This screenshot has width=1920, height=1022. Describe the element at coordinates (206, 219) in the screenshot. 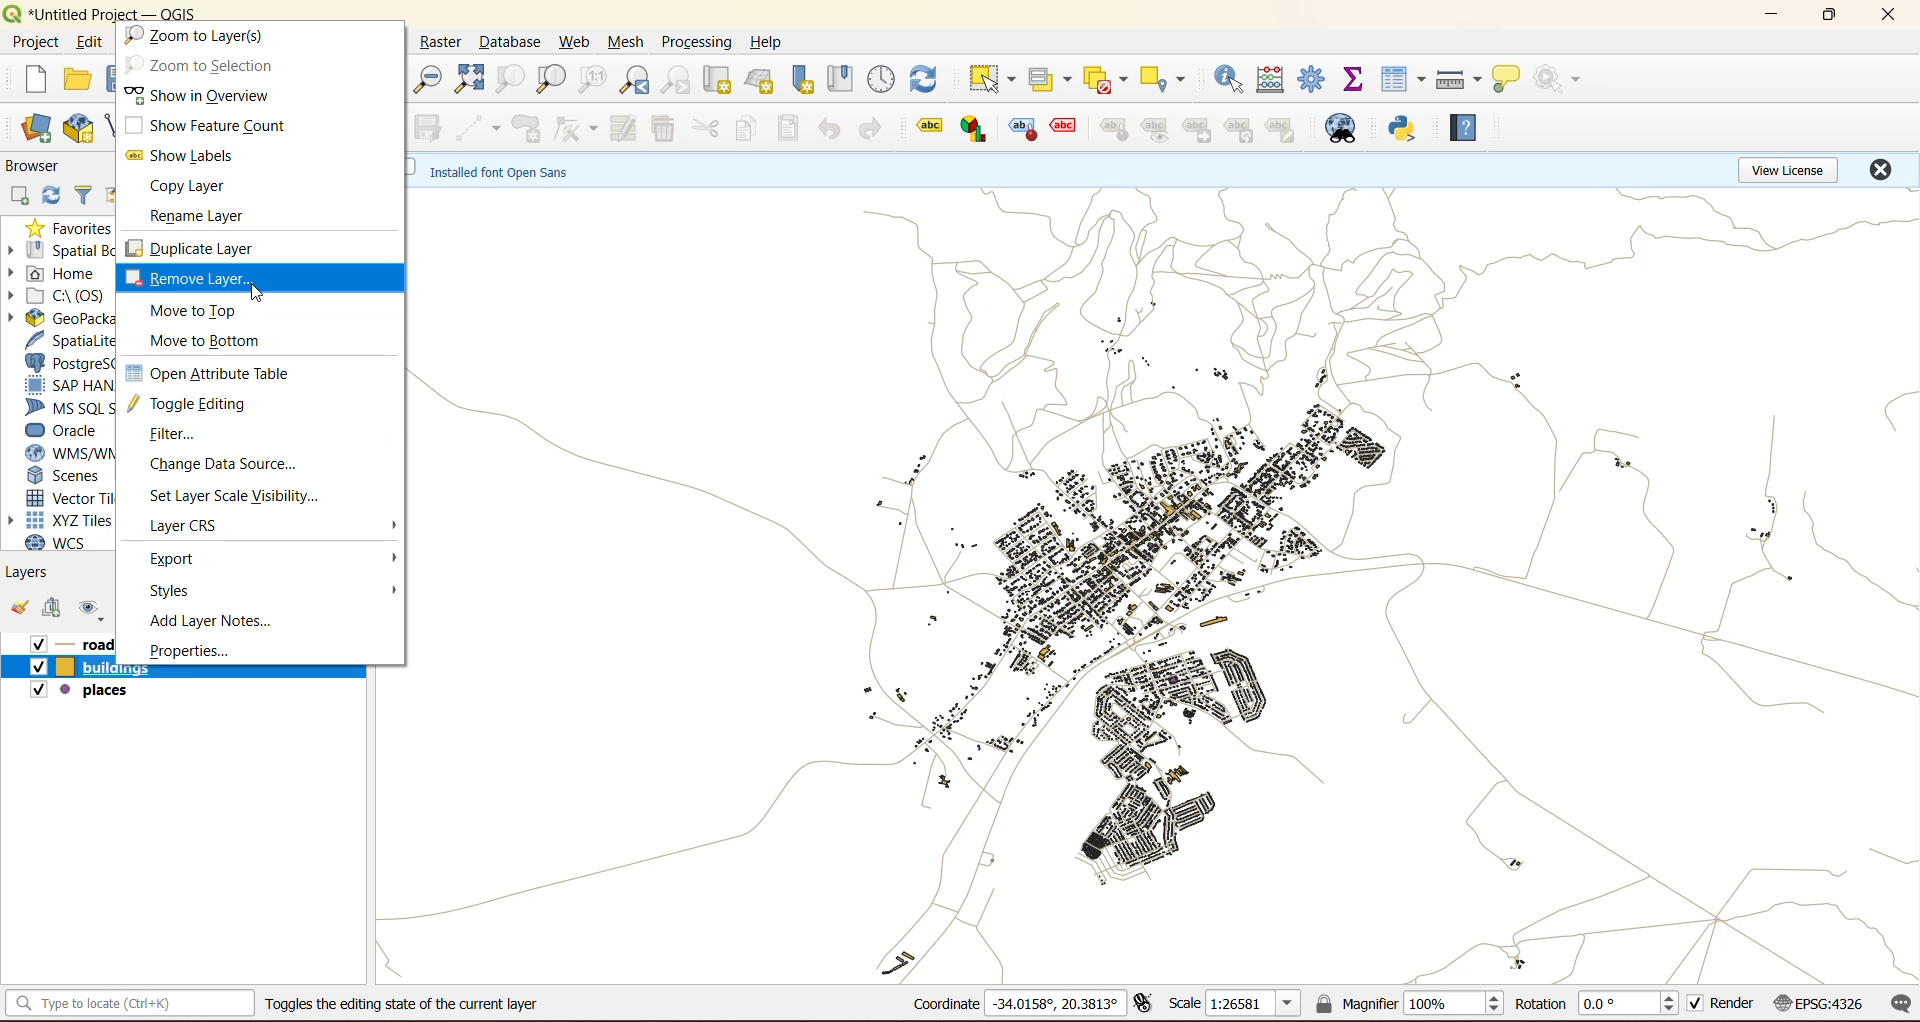

I see `rename layer` at that location.